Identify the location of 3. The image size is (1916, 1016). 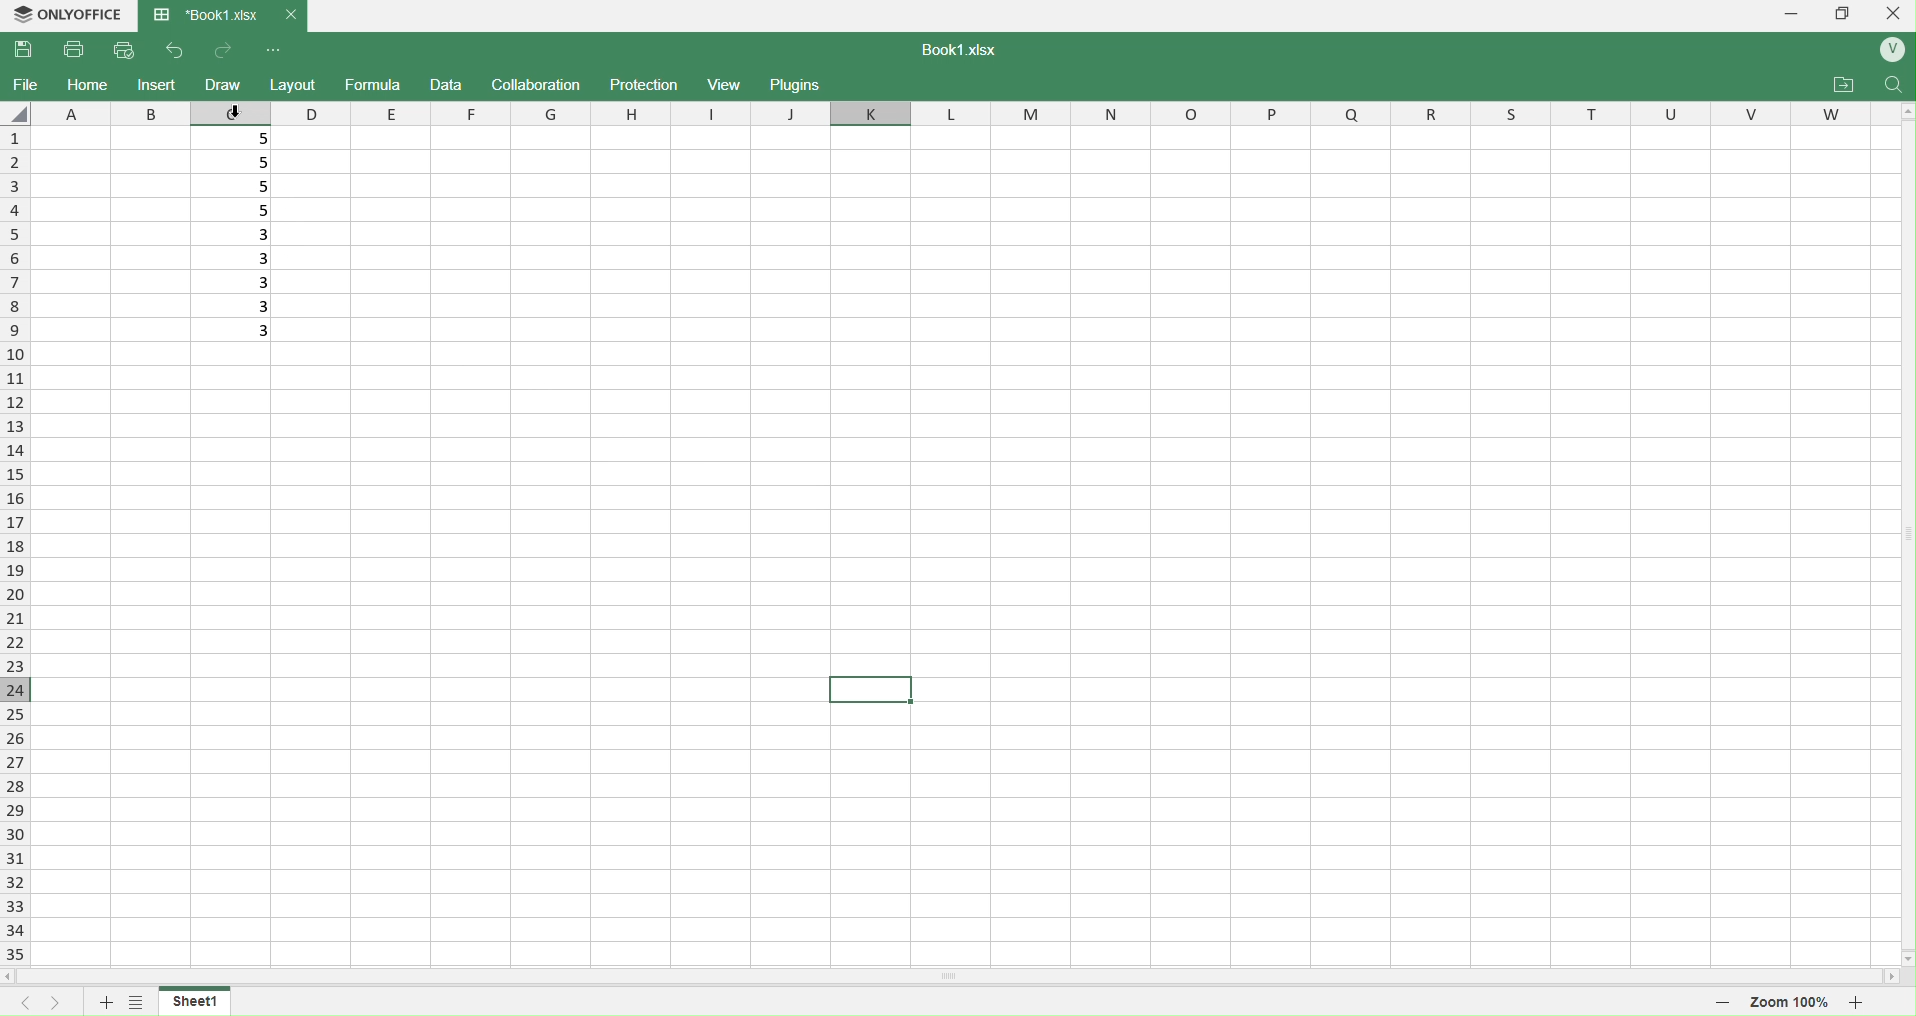
(238, 327).